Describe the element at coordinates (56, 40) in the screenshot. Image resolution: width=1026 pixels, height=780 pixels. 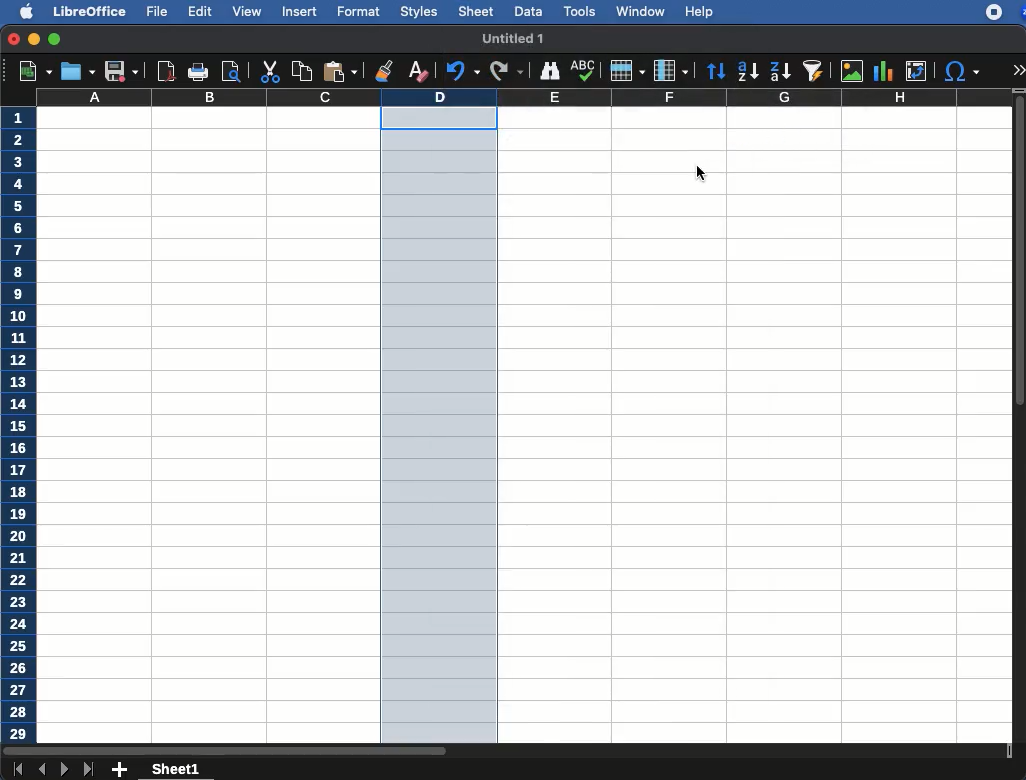
I see `maximize` at that location.